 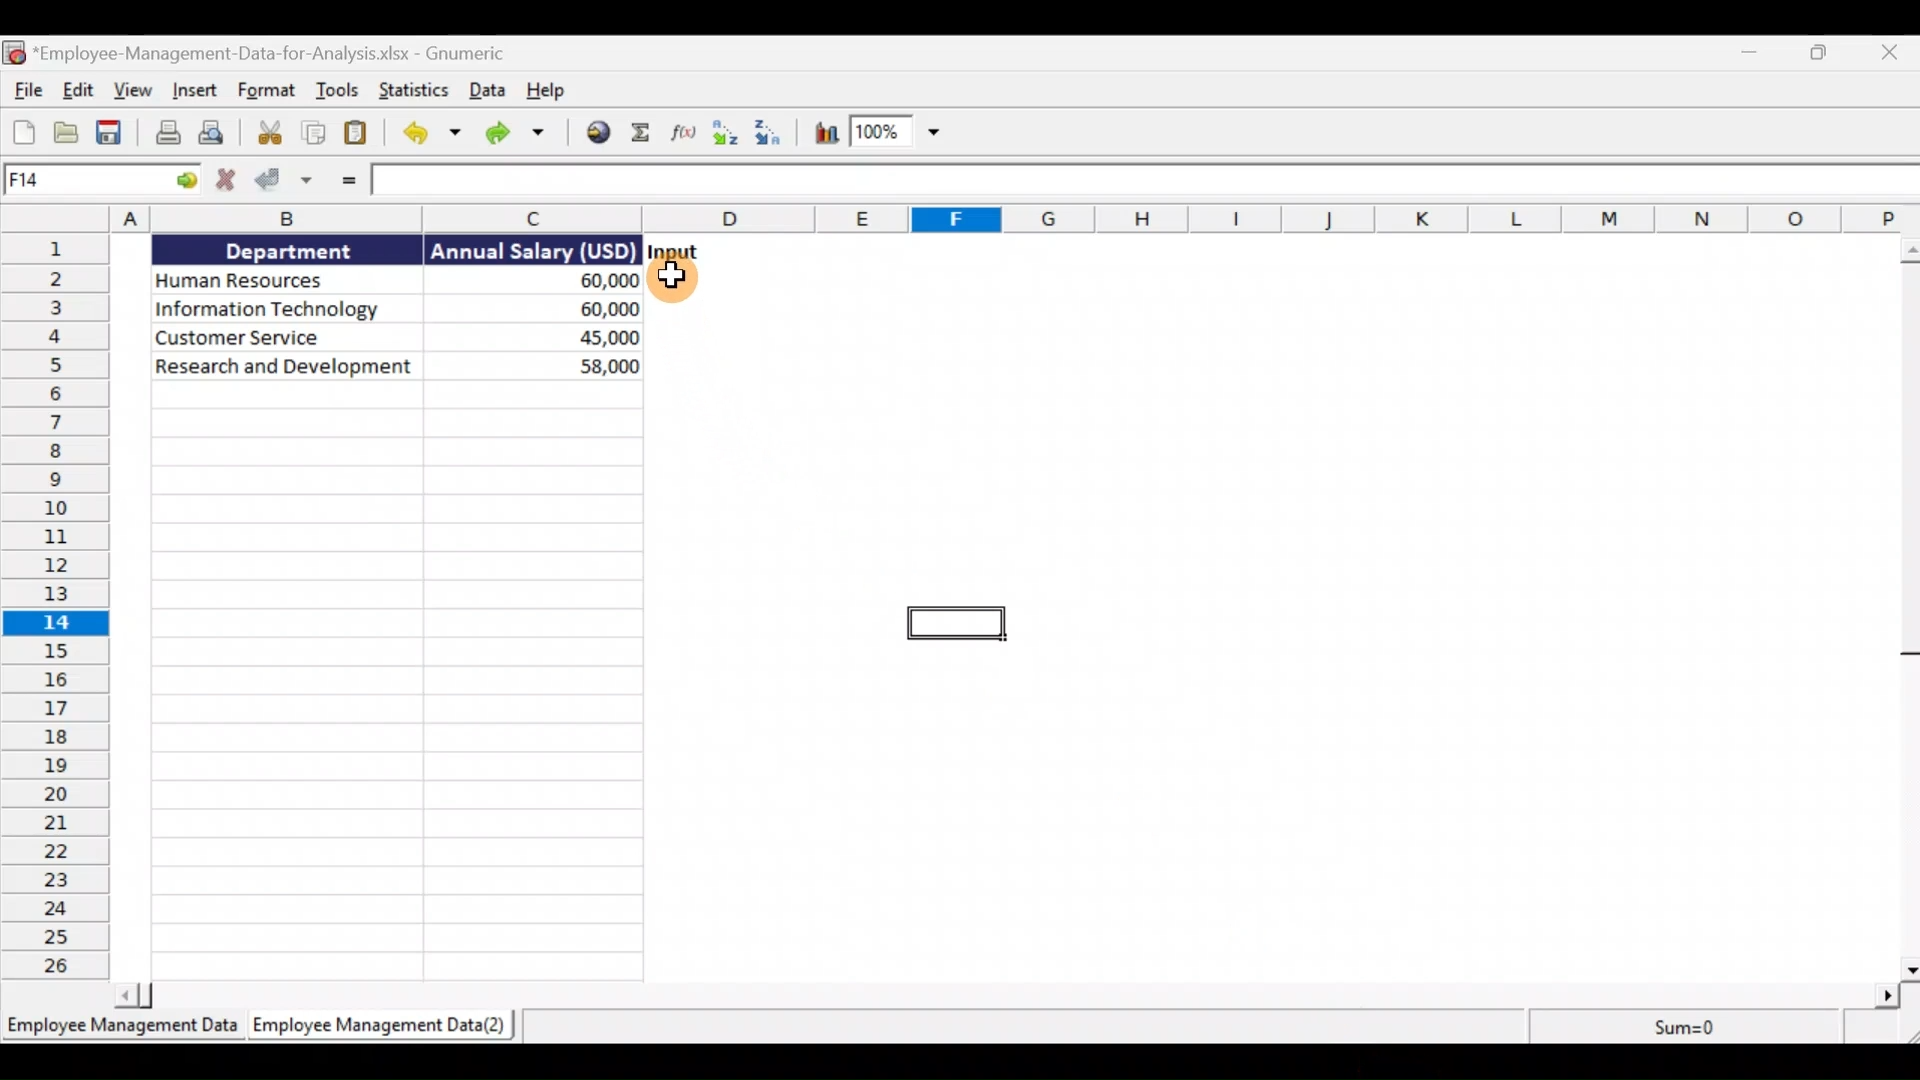 What do you see at coordinates (315, 132) in the screenshot?
I see `Copy the selection` at bounding box center [315, 132].